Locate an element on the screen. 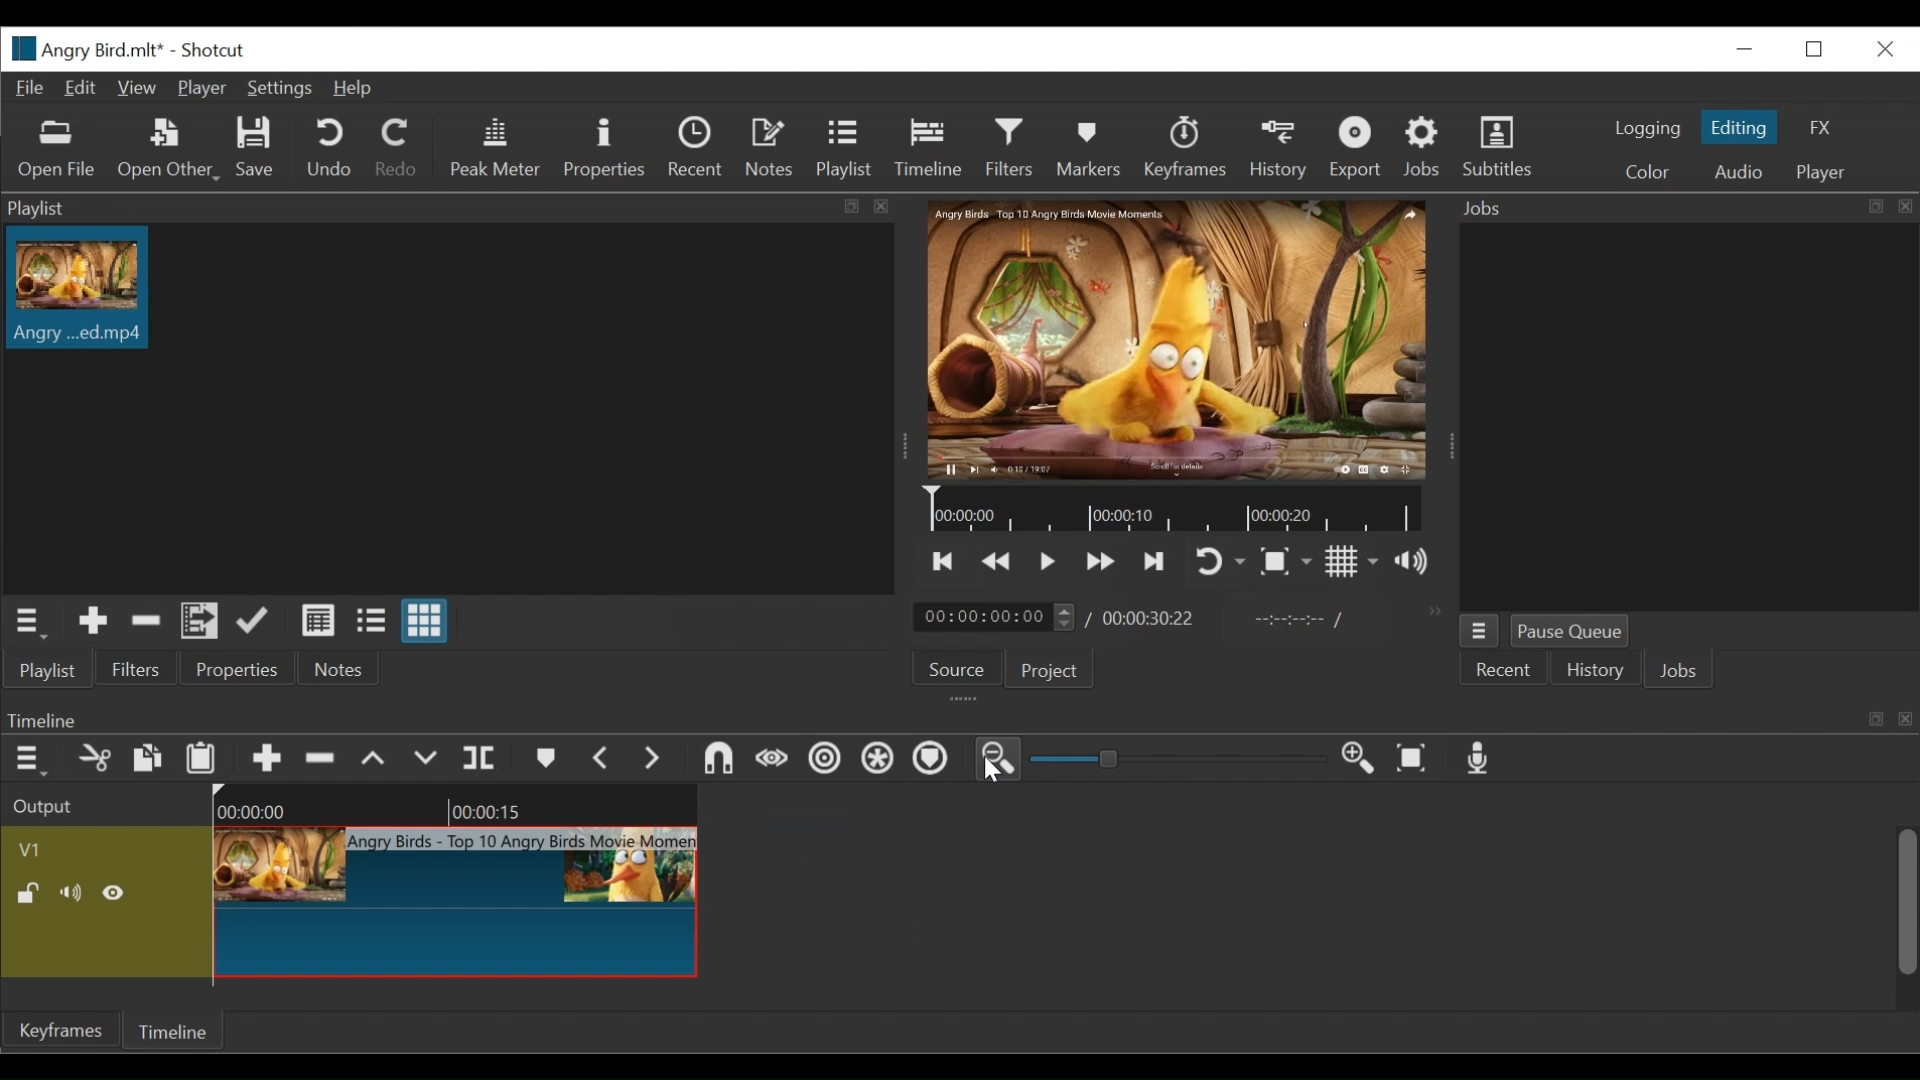 The width and height of the screenshot is (1920, 1080). Total duration is located at coordinates (1147, 621).